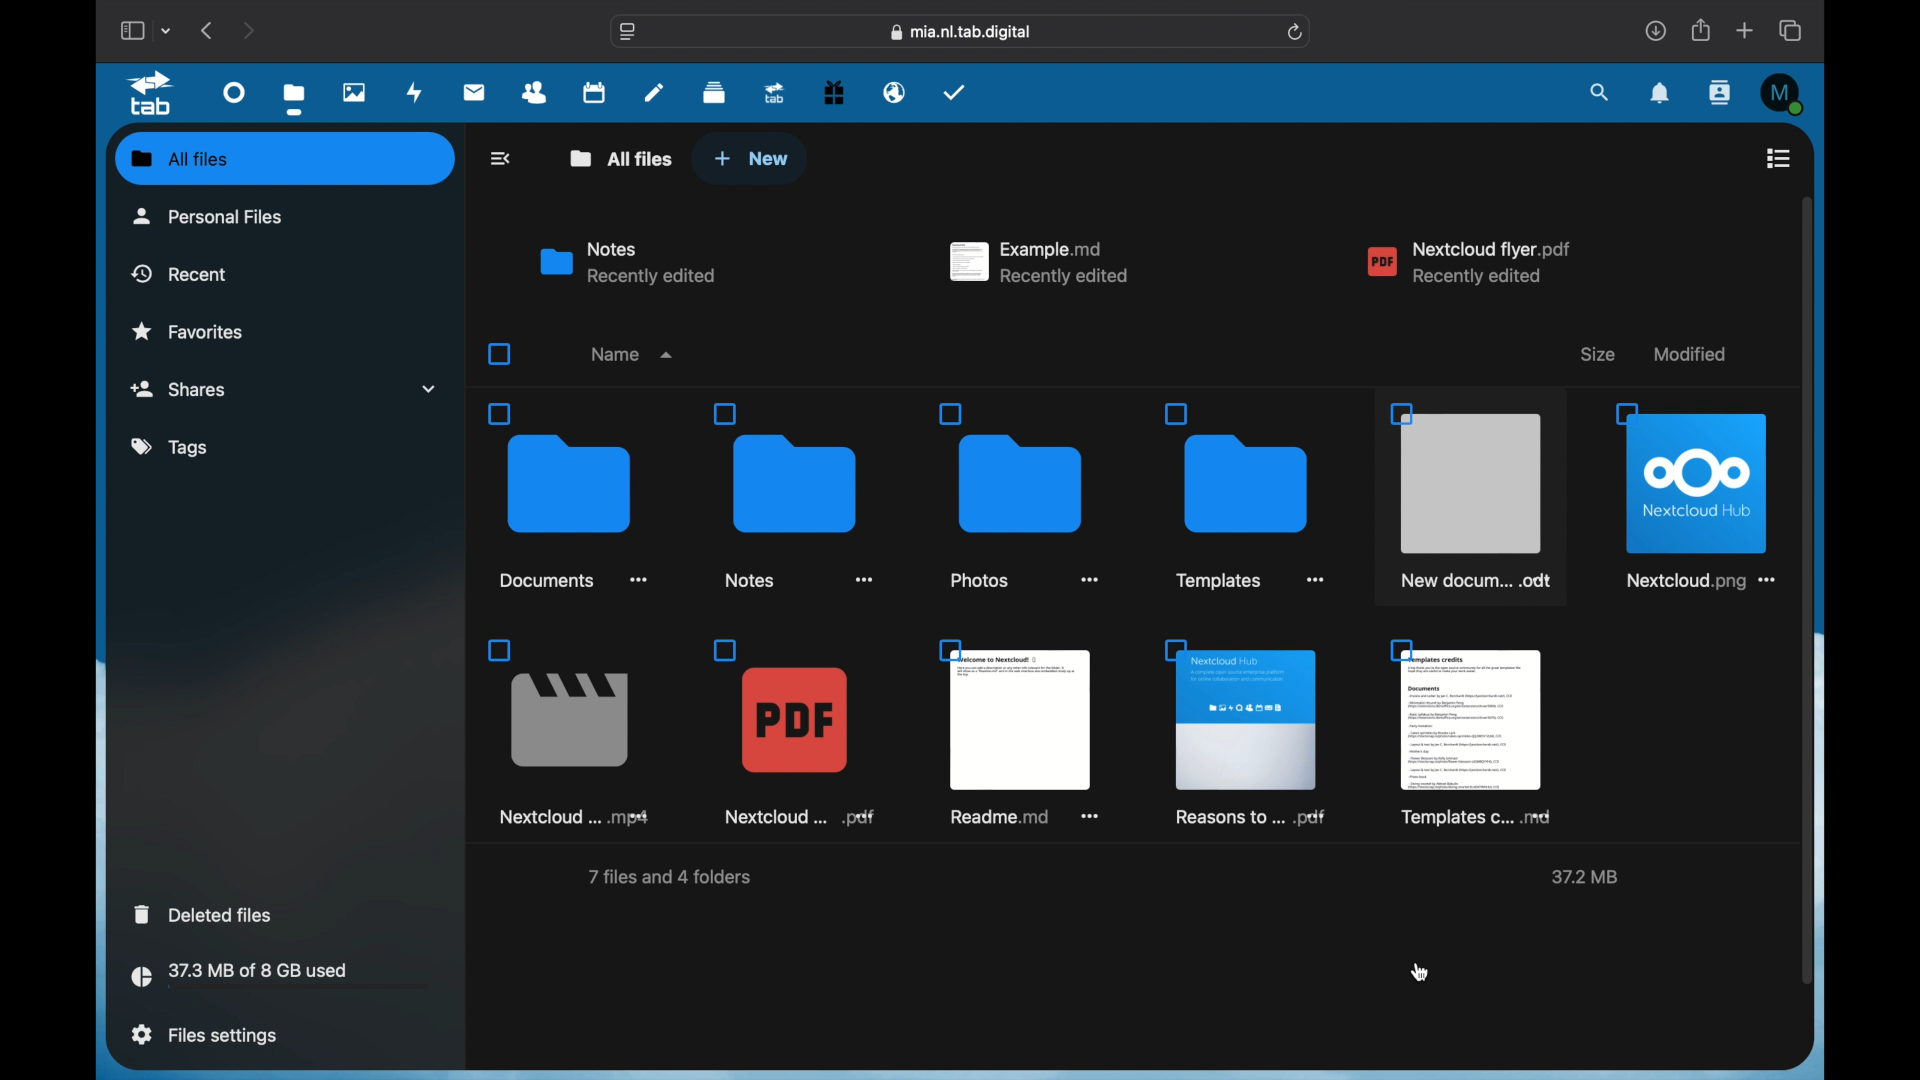 Image resolution: width=1920 pixels, height=1080 pixels. Describe the element at coordinates (502, 354) in the screenshot. I see `checkbox` at that location.